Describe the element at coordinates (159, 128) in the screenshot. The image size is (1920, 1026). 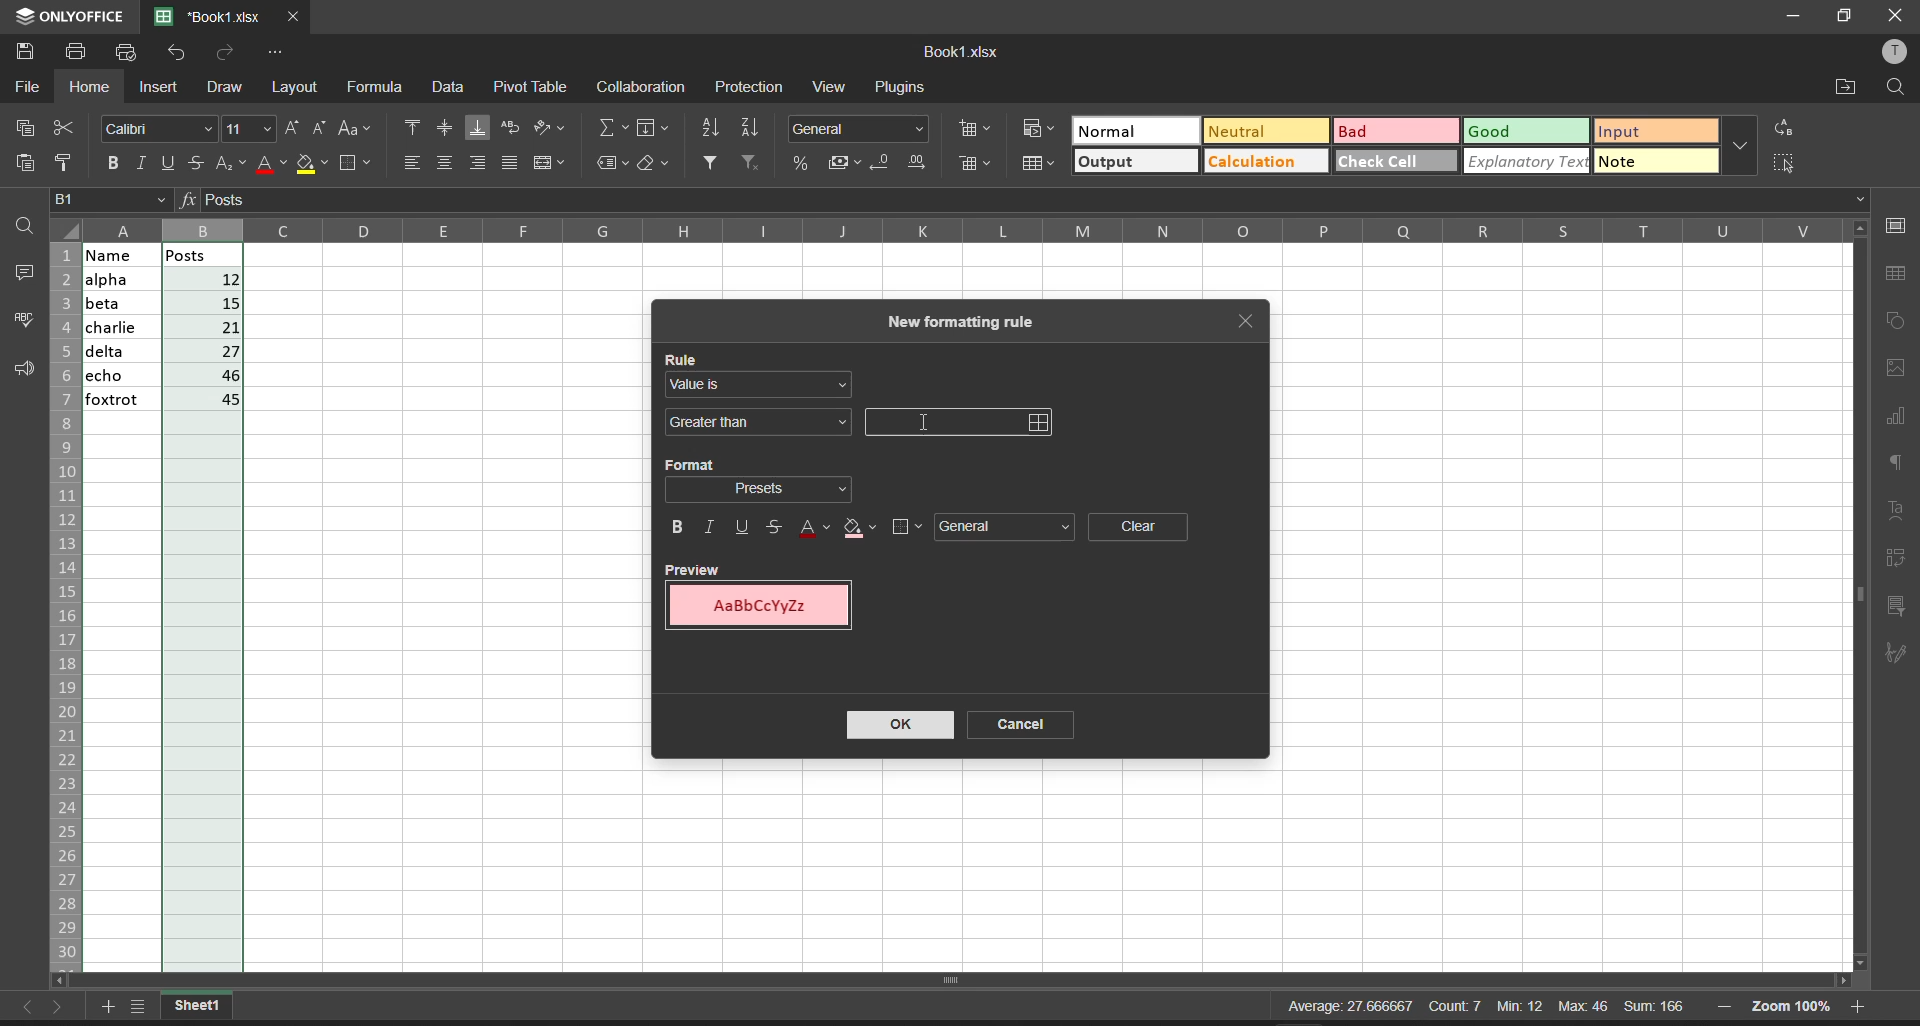
I see `font` at that location.